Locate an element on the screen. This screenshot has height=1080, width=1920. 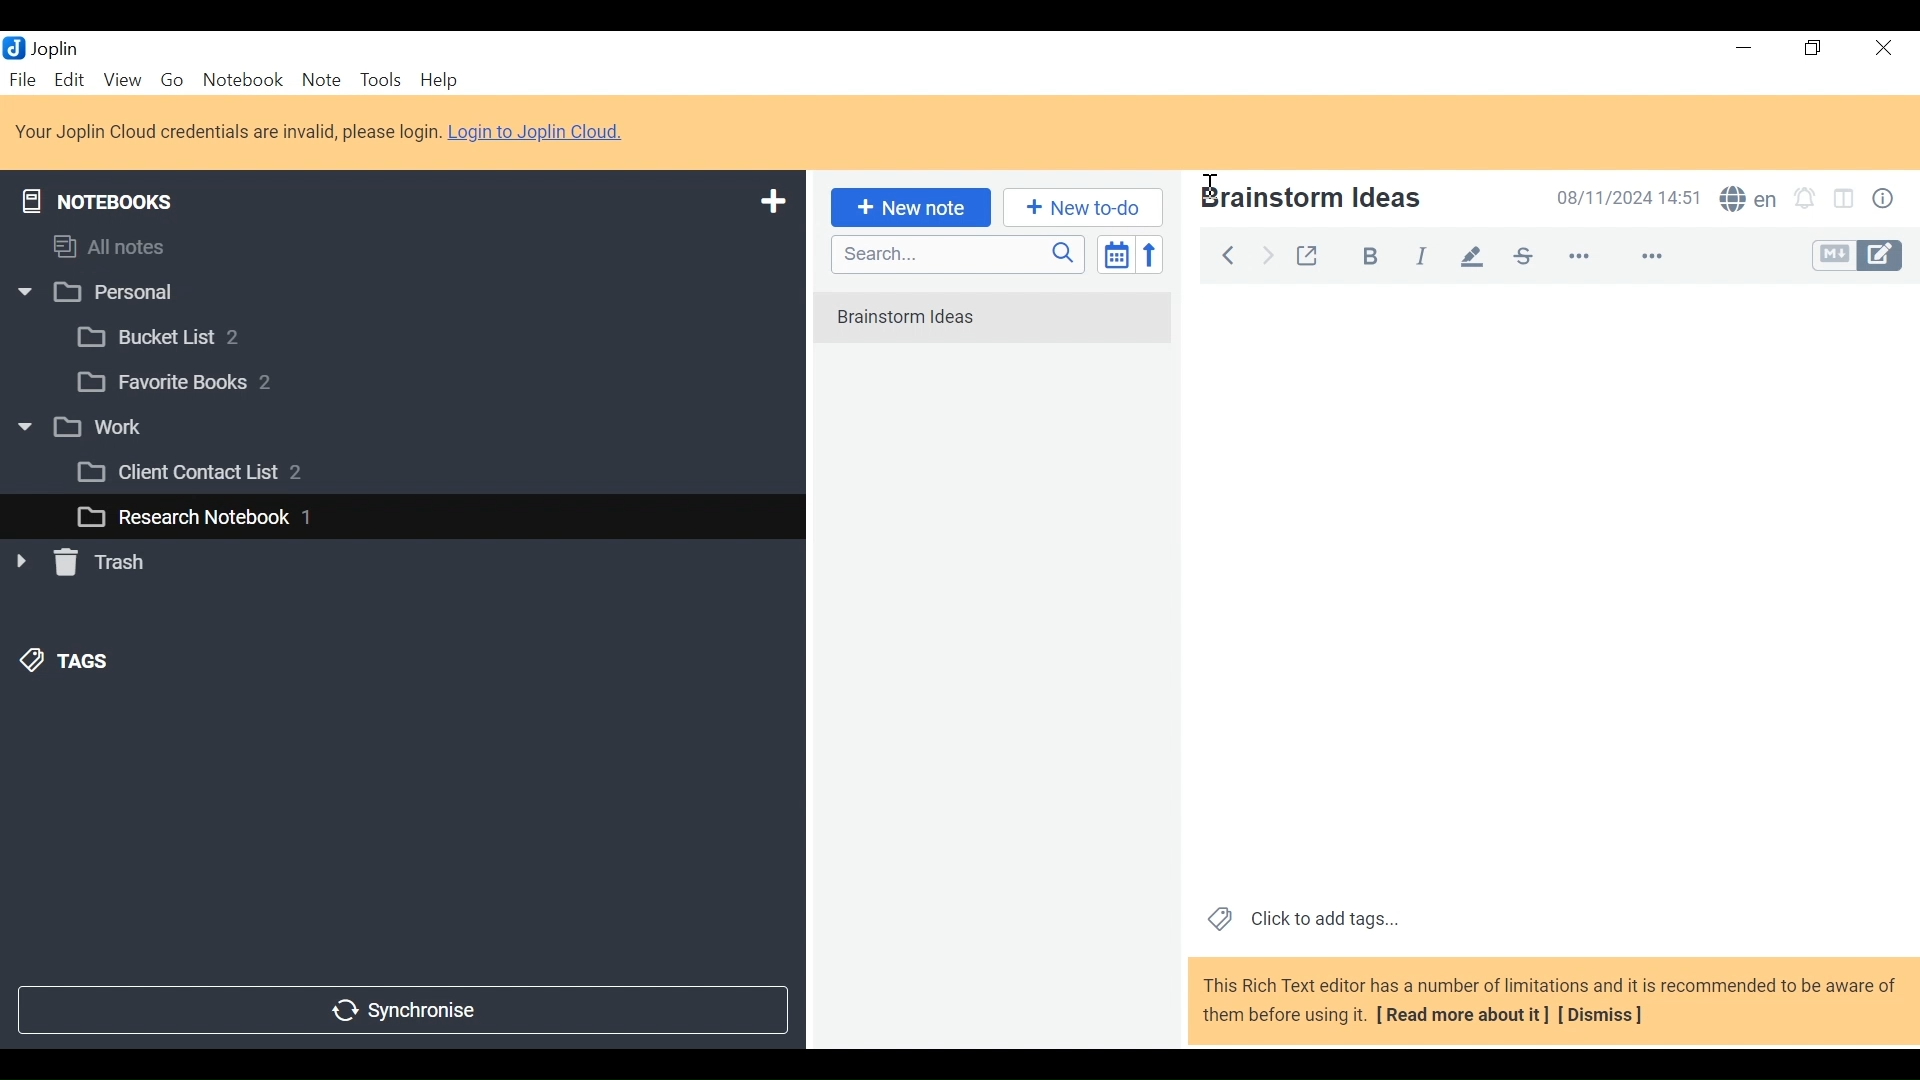
Go is located at coordinates (171, 78).